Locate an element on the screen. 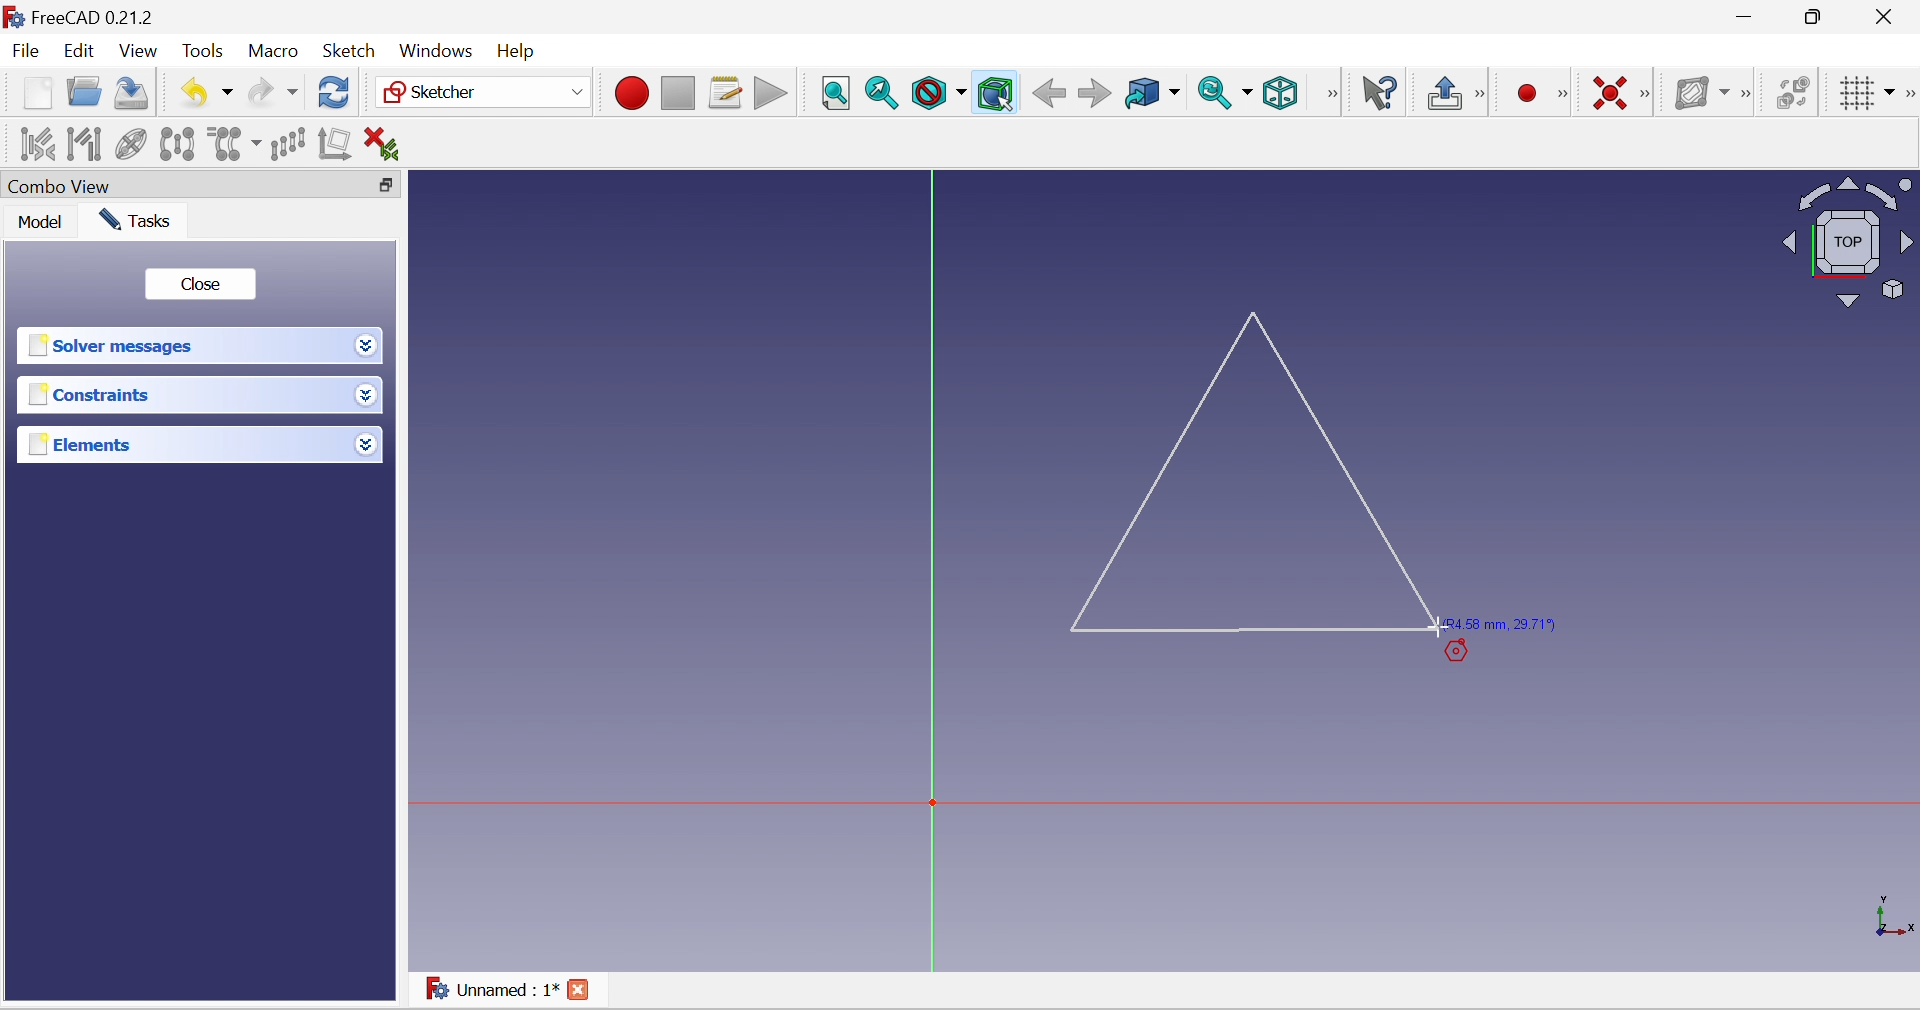  [Sketcher geometries] is located at coordinates (1564, 96).